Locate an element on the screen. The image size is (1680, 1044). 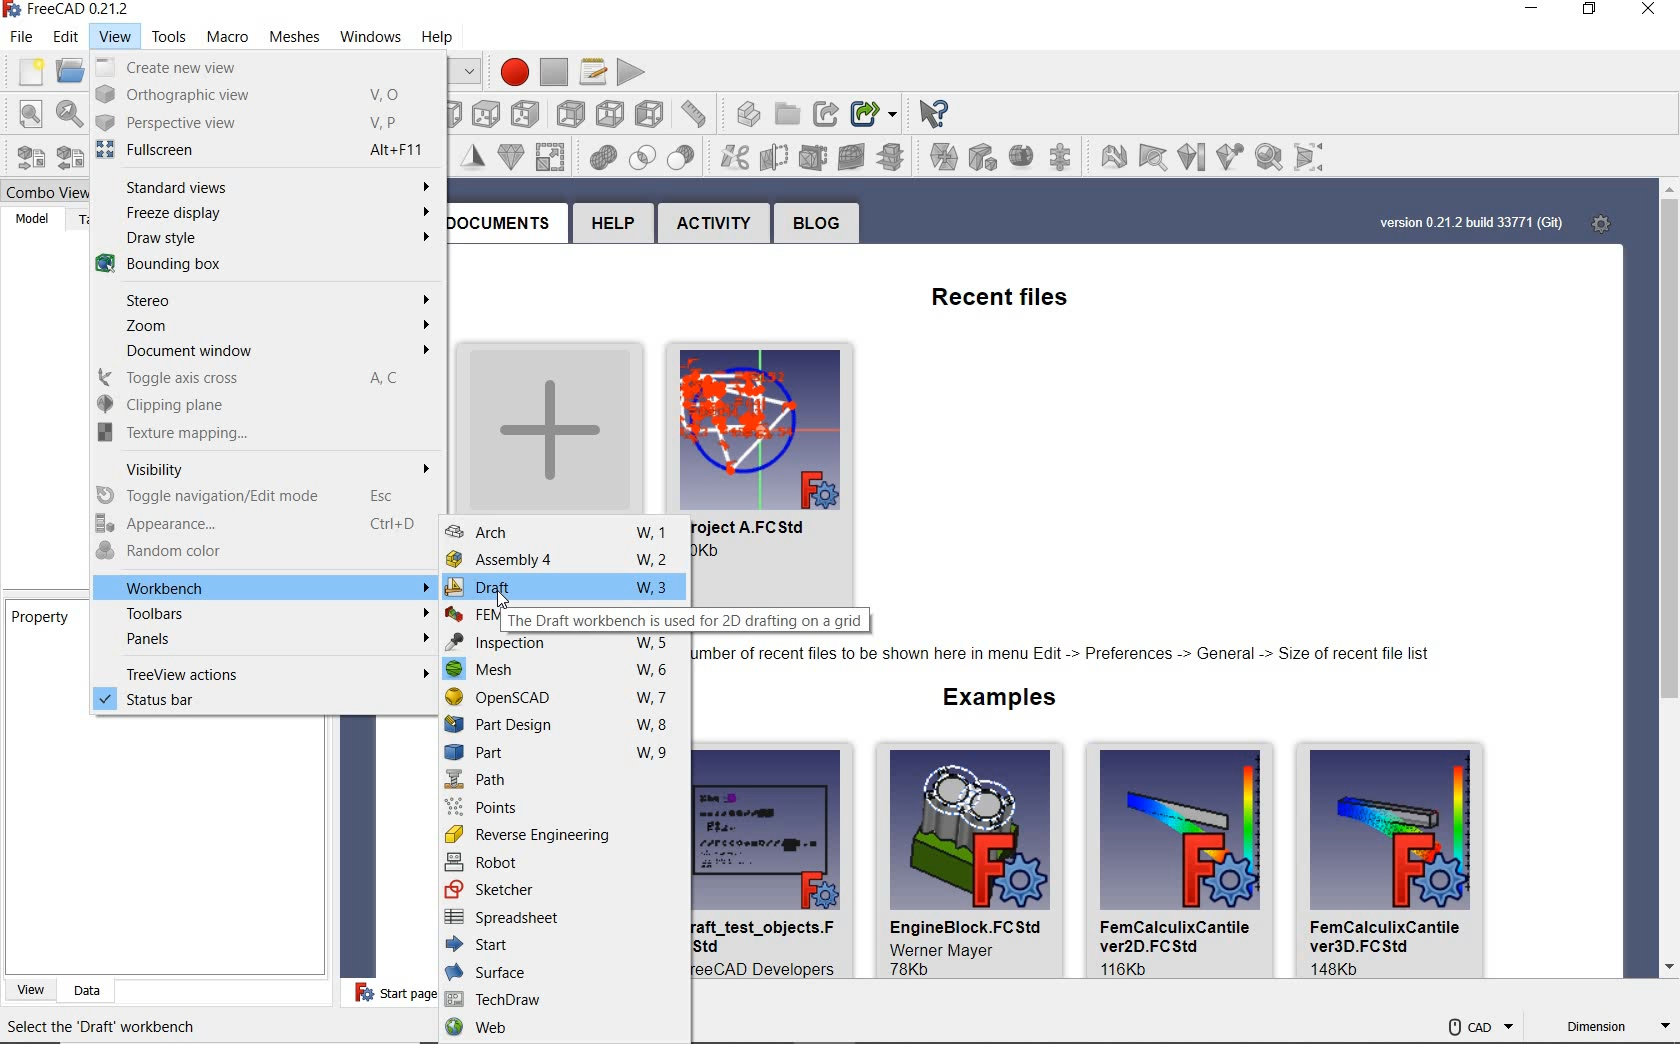
union is located at coordinates (553, 156).